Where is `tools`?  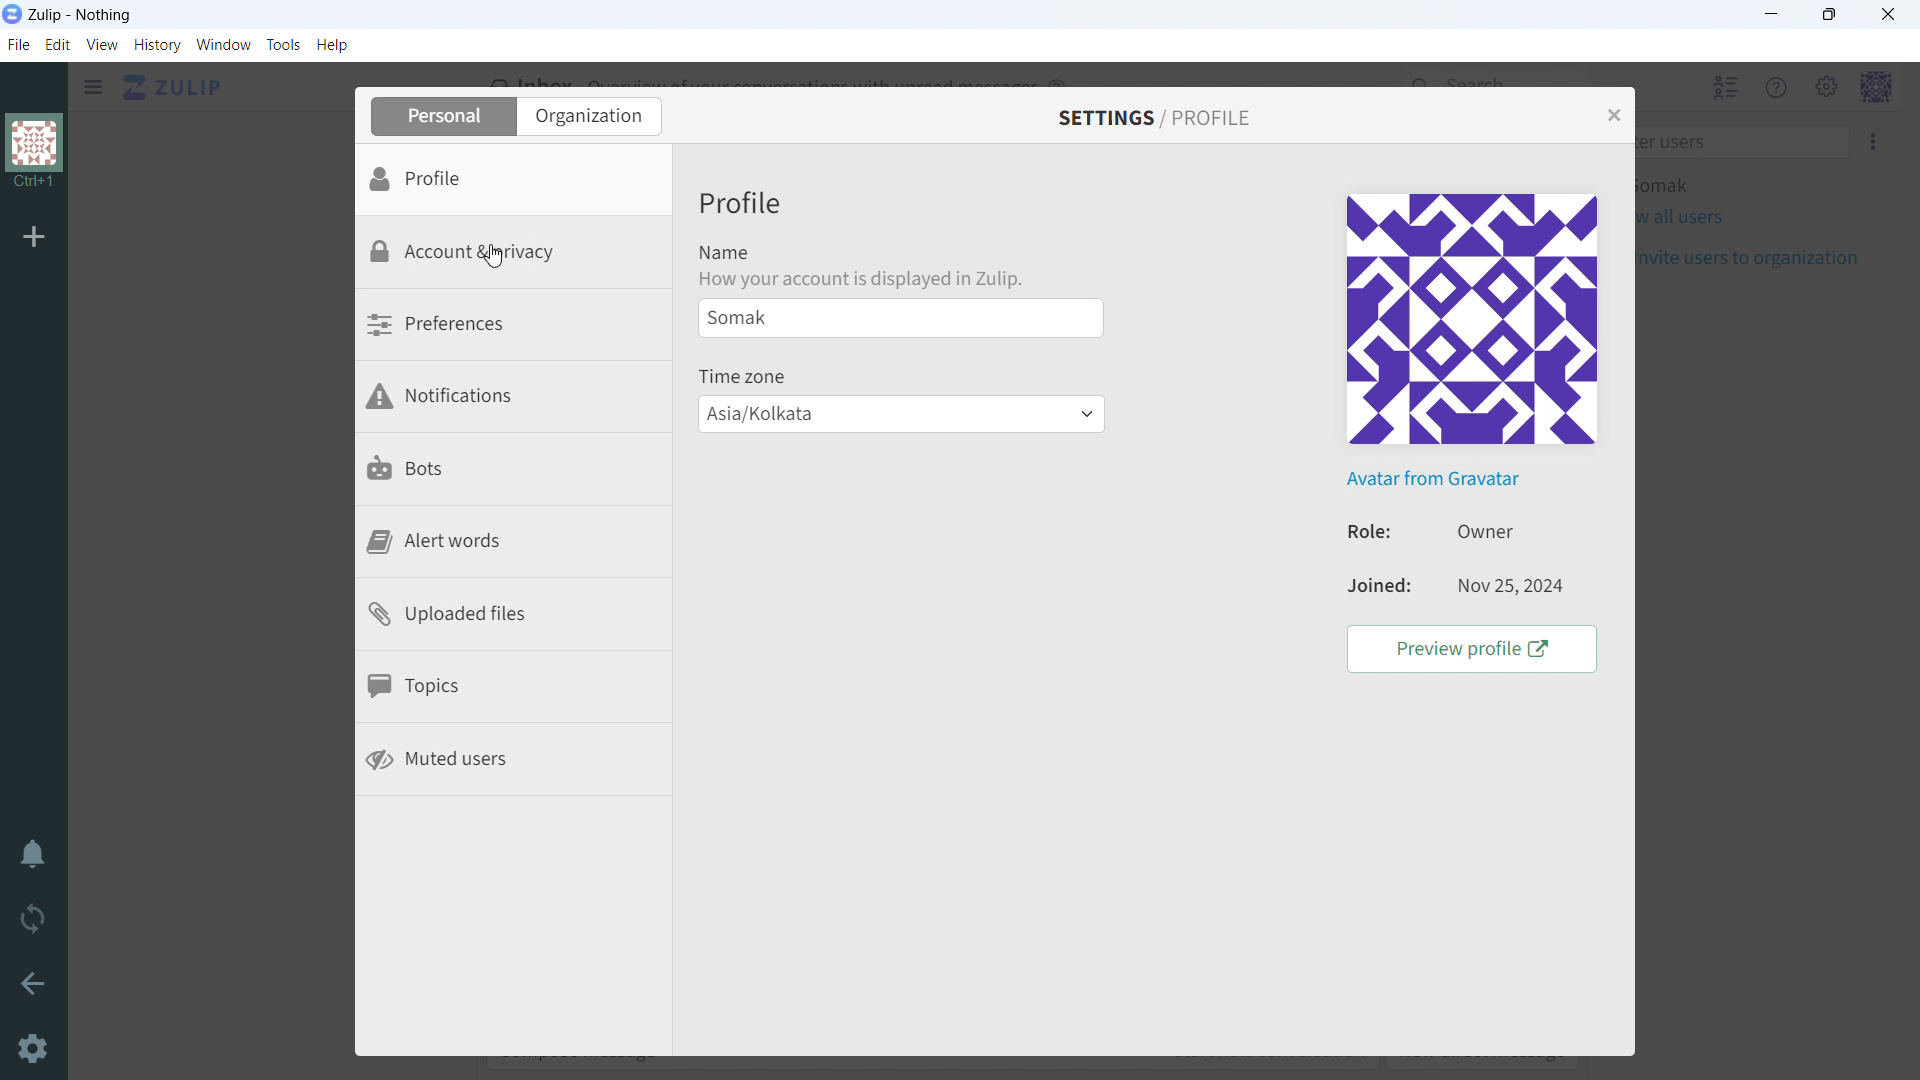
tools is located at coordinates (284, 44).